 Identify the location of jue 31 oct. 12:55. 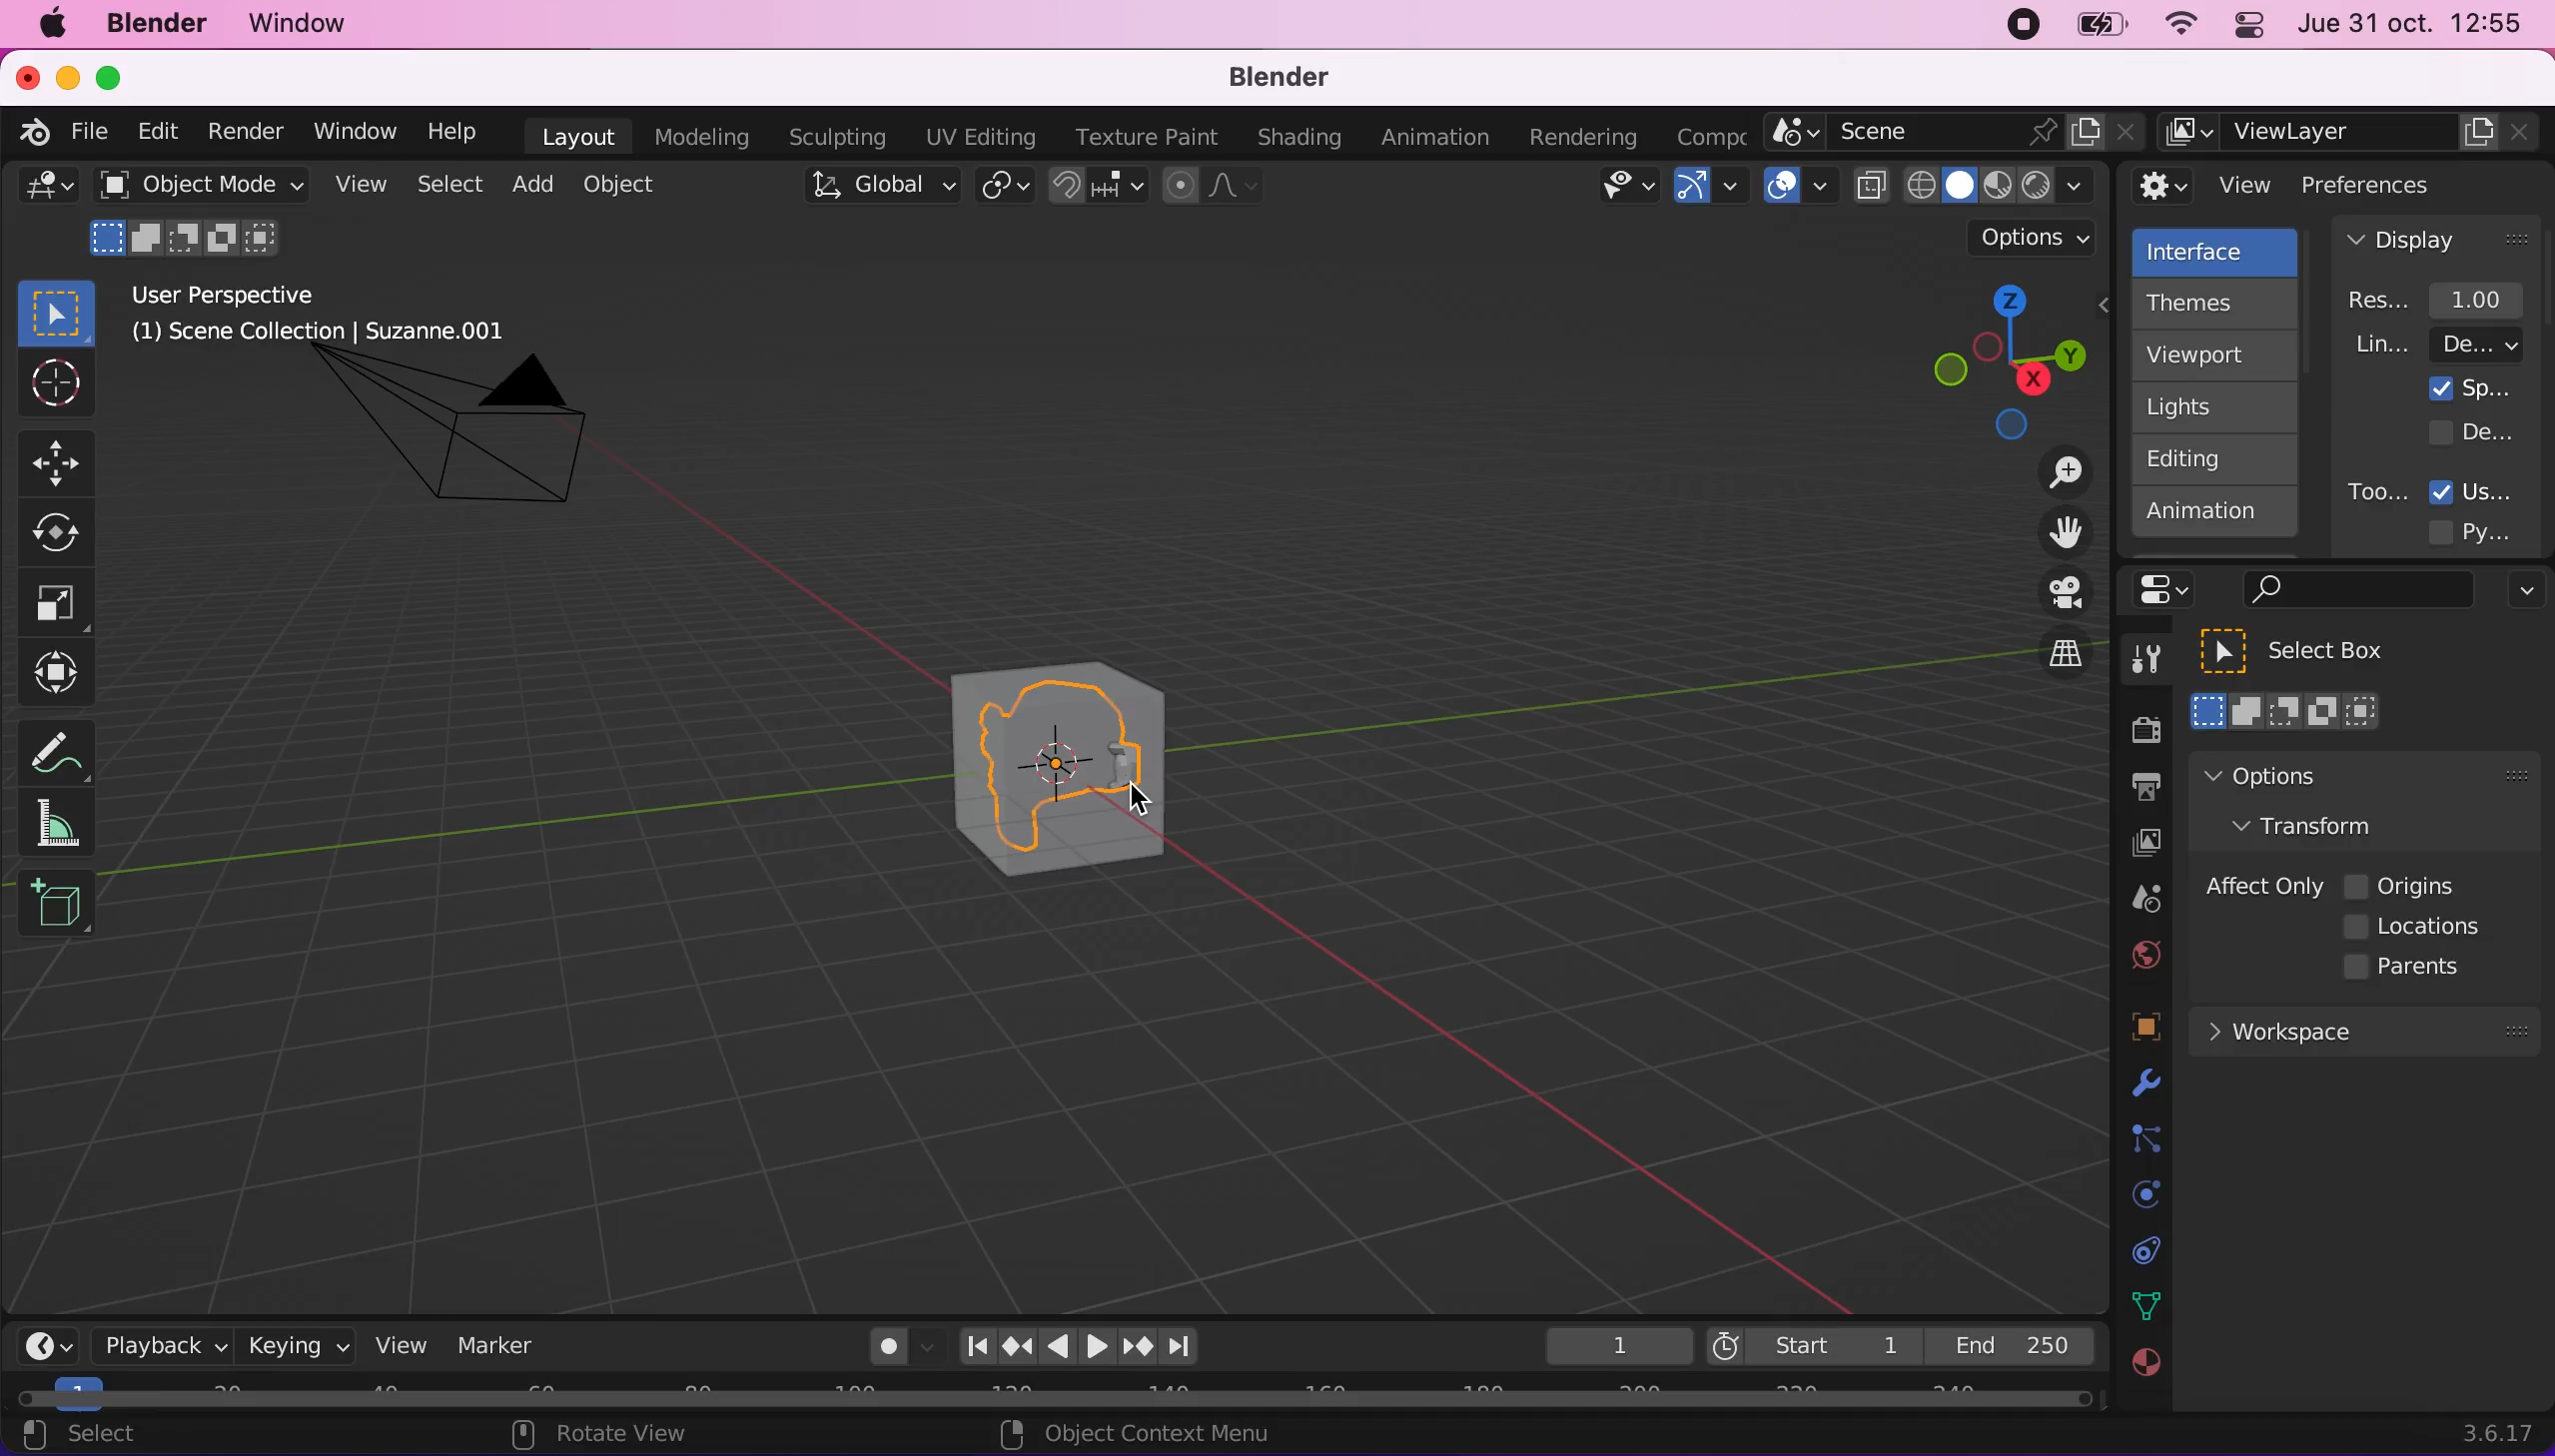
(2411, 24).